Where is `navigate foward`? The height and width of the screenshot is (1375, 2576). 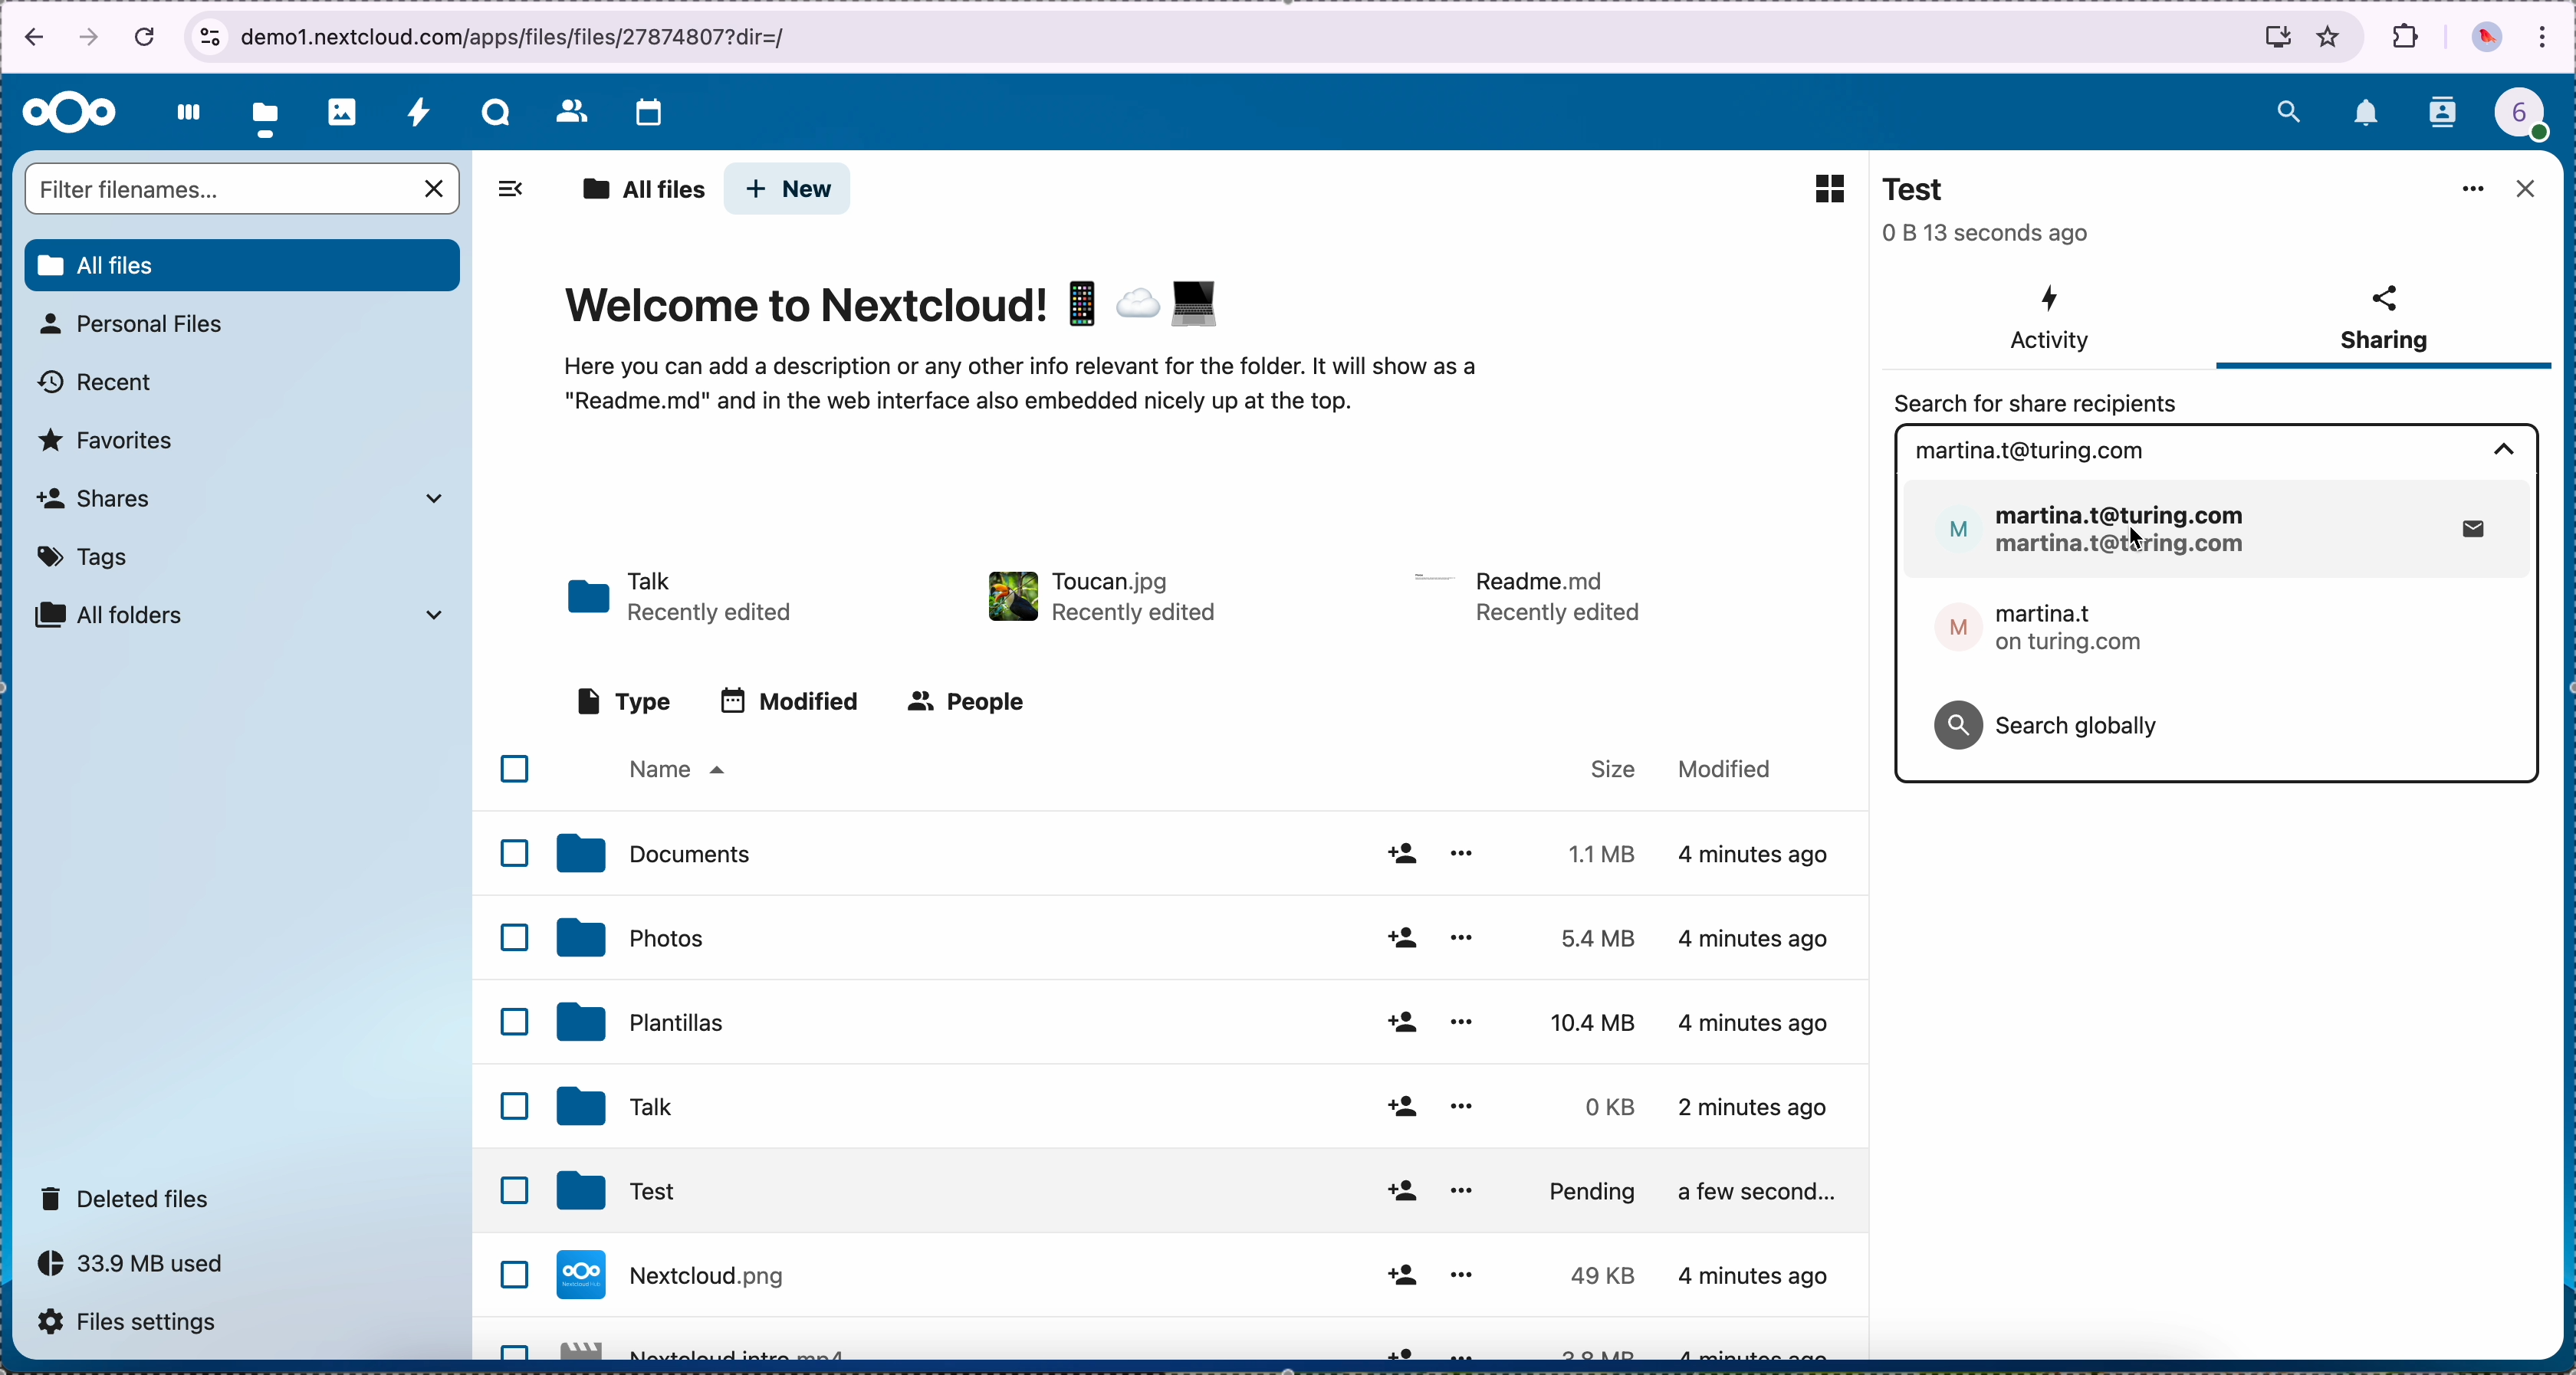 navigate foward is located at coordinates (90, 39).